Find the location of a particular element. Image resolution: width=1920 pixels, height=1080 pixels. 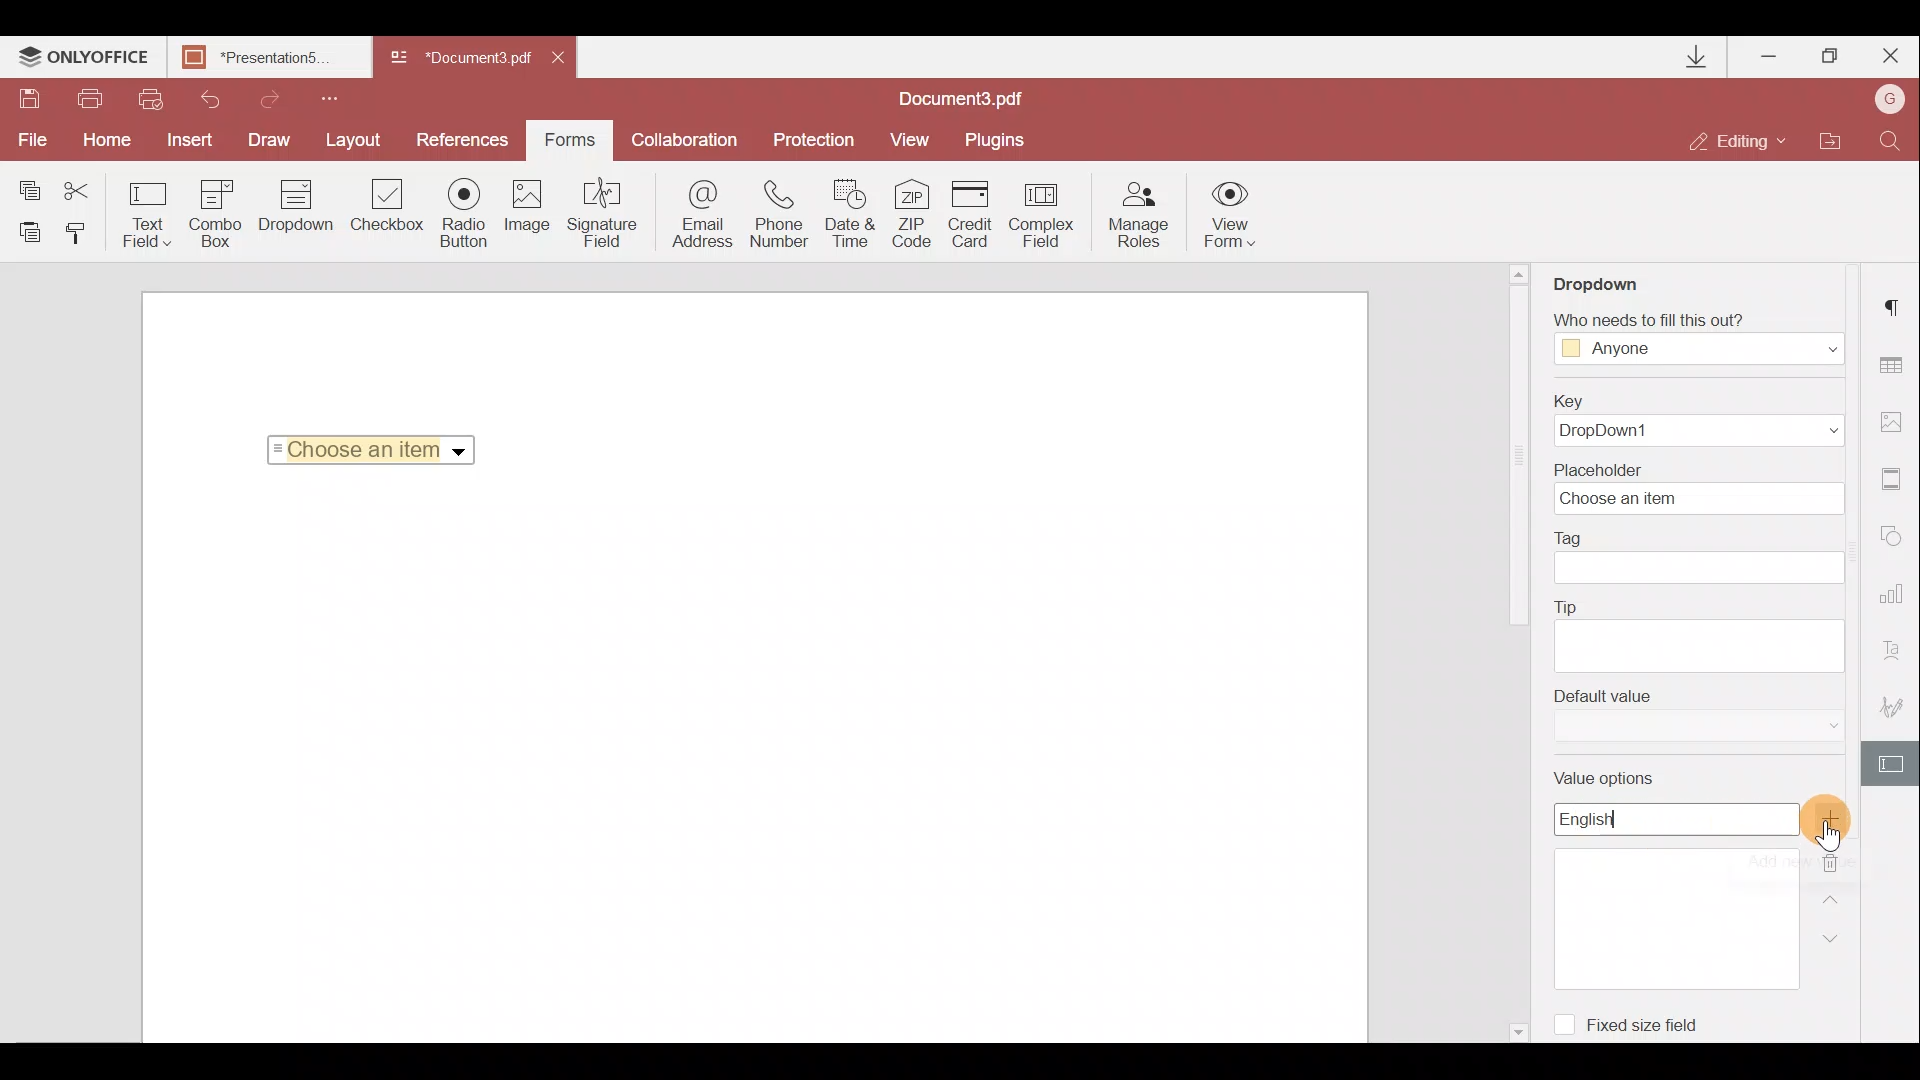

Default value is located at coordinates (1699, 715).